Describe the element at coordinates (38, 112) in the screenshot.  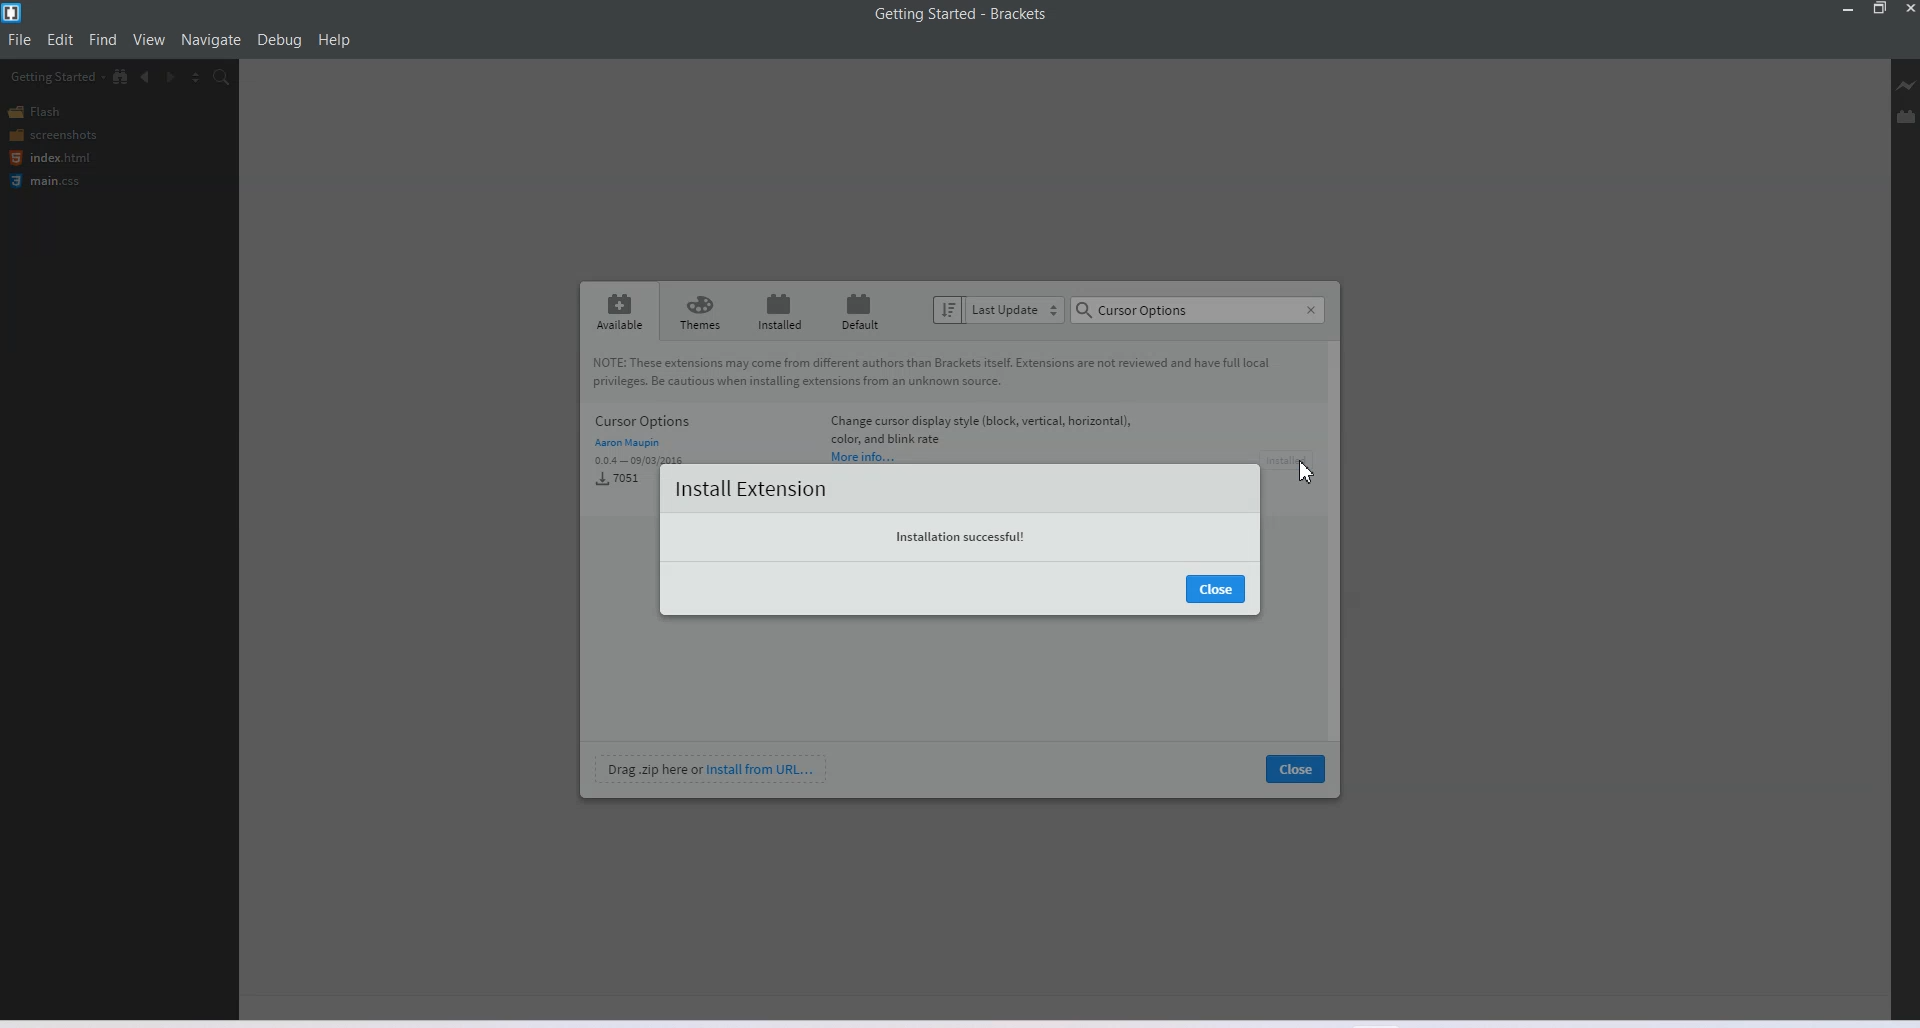
I see `Flash` at that location.